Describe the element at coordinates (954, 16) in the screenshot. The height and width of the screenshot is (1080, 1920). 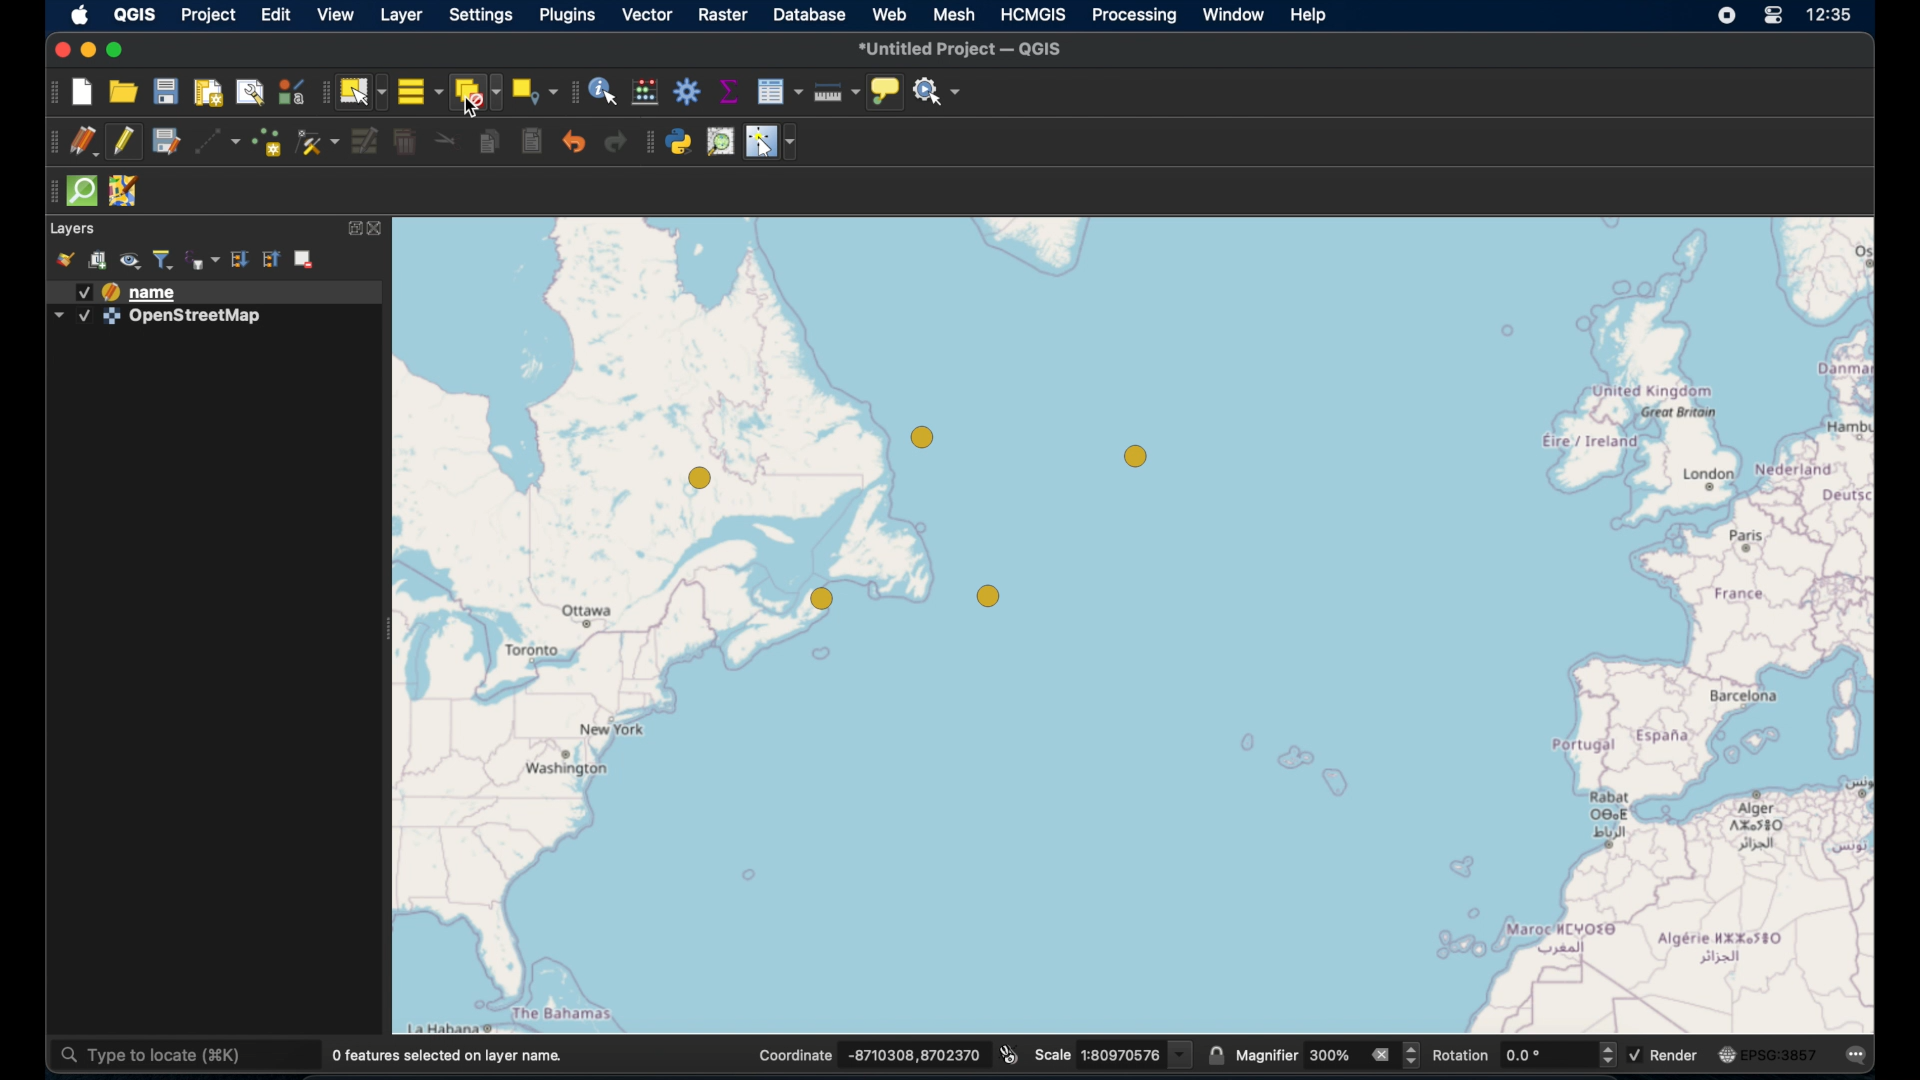
I see `mesh` at that location.